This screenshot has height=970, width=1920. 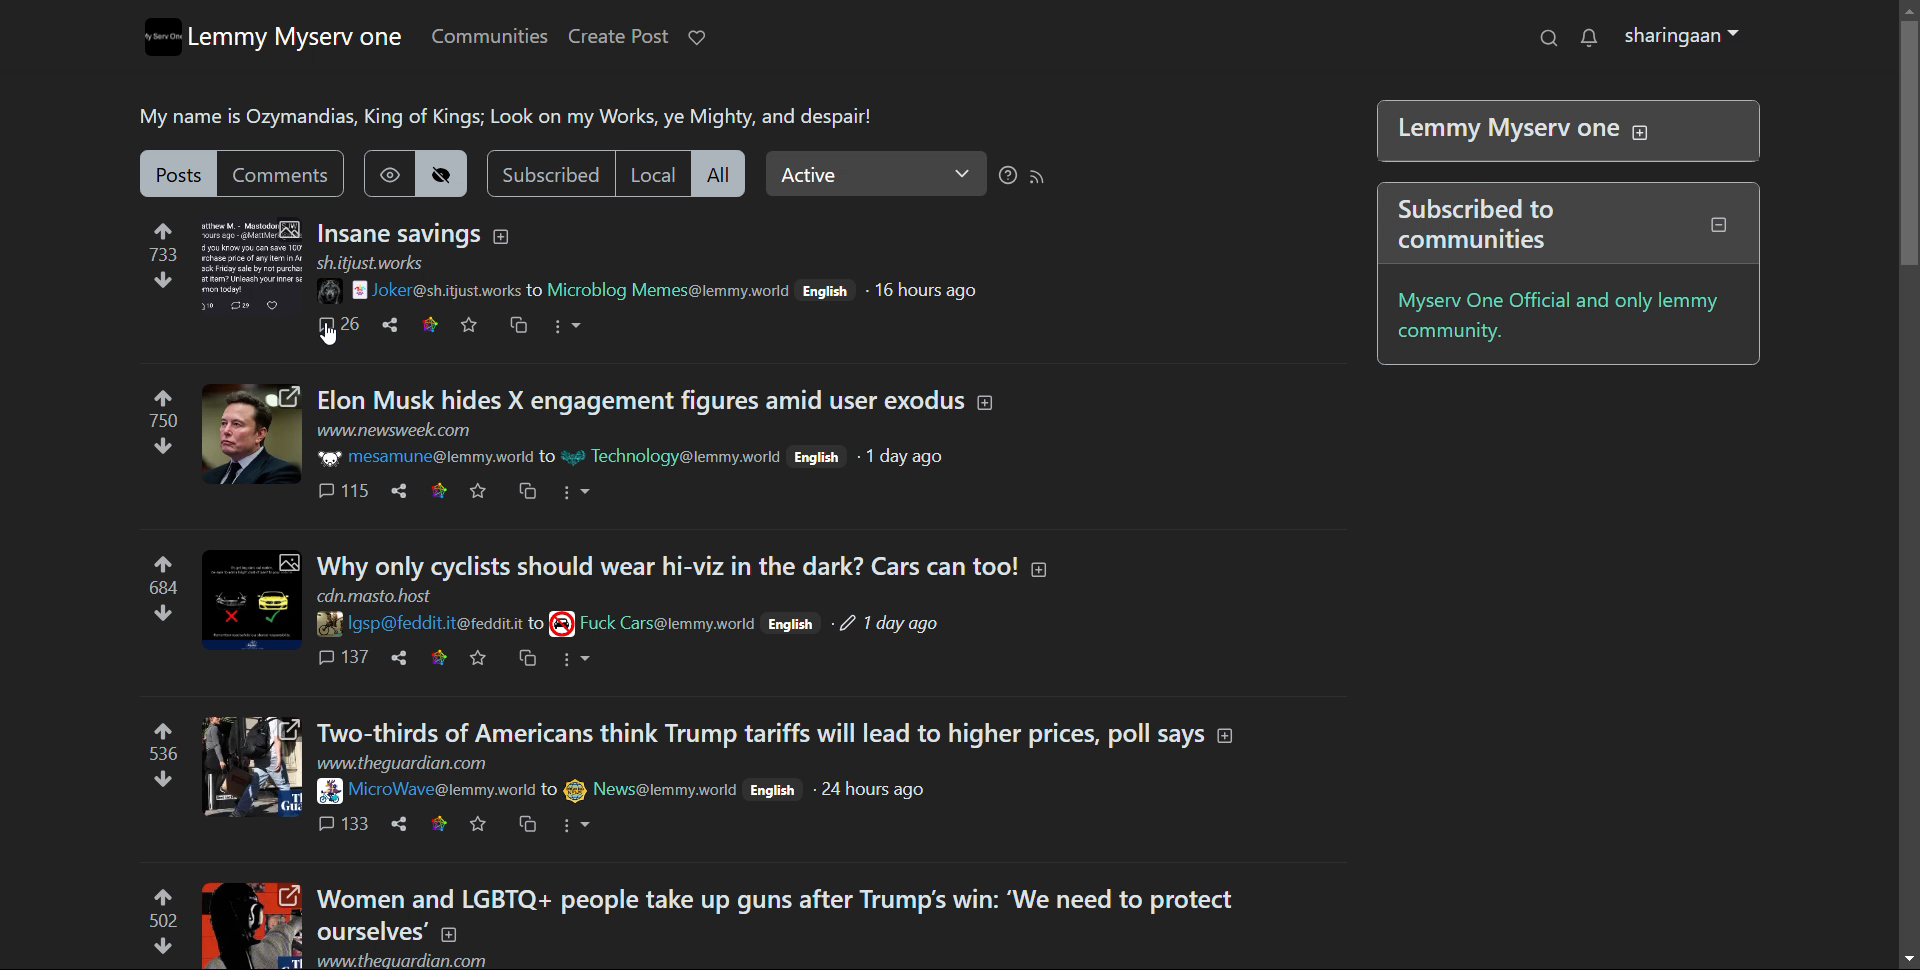 I want to click on time of post, so click(x=904, y=457).